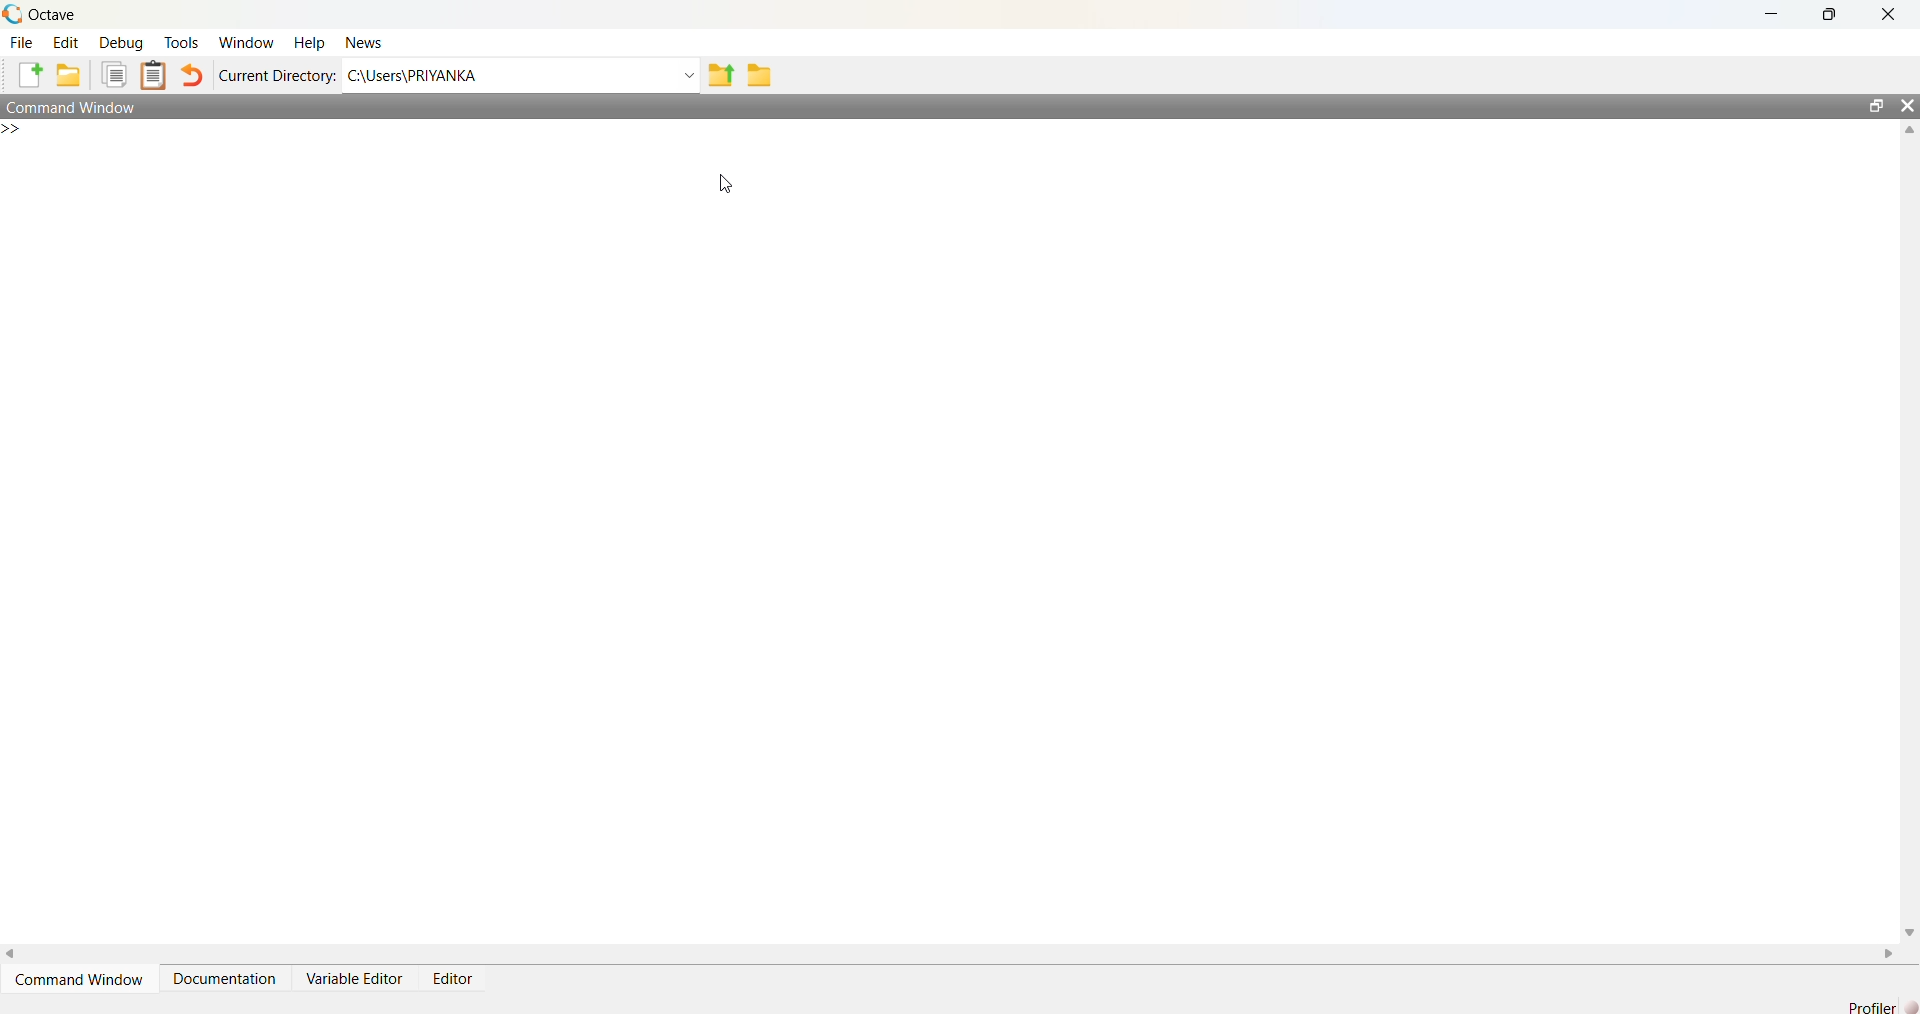  Describe the element at coordinates (688, 75) in the screenshot. I see `Dropdown` at that location.